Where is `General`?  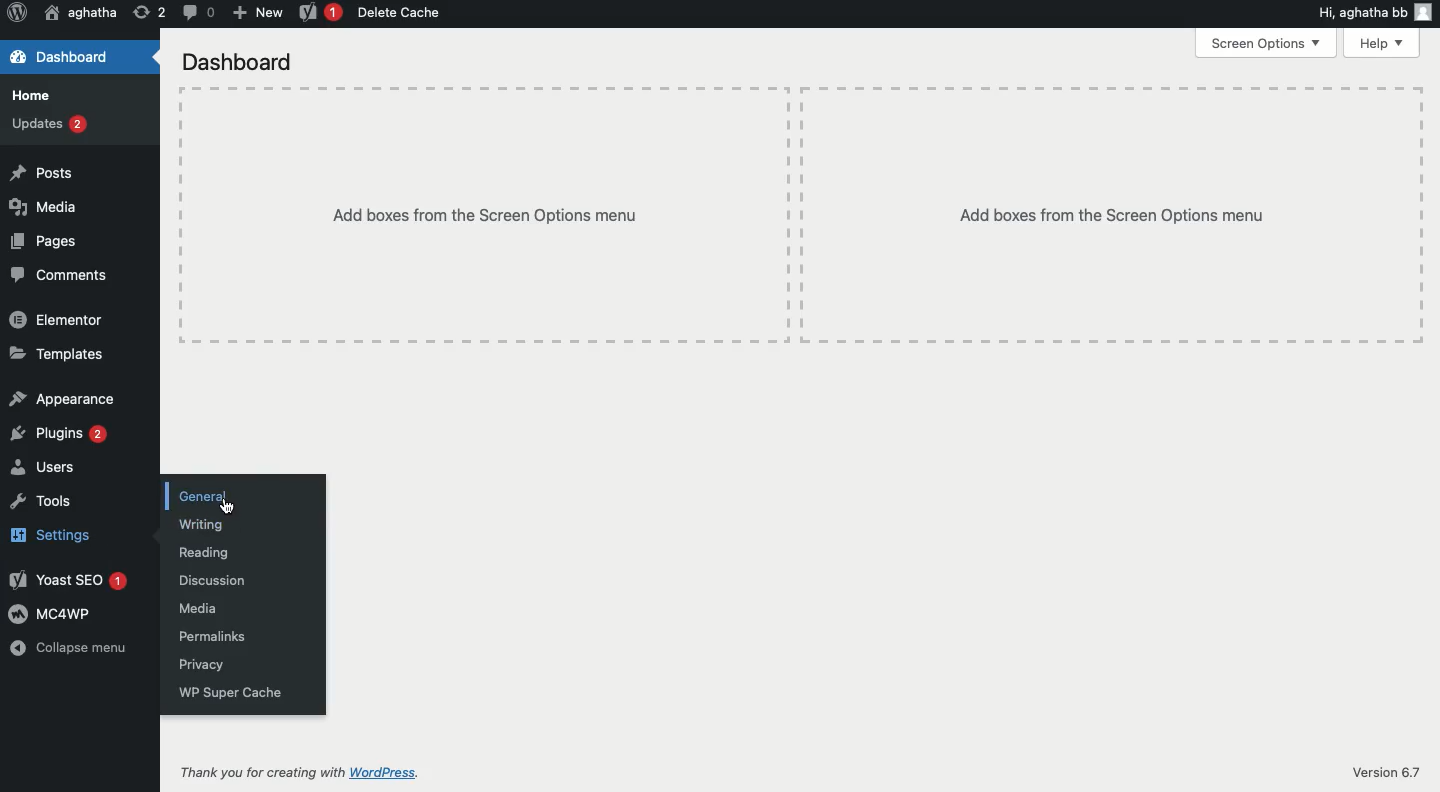 General is located at coordinates (203, 496).